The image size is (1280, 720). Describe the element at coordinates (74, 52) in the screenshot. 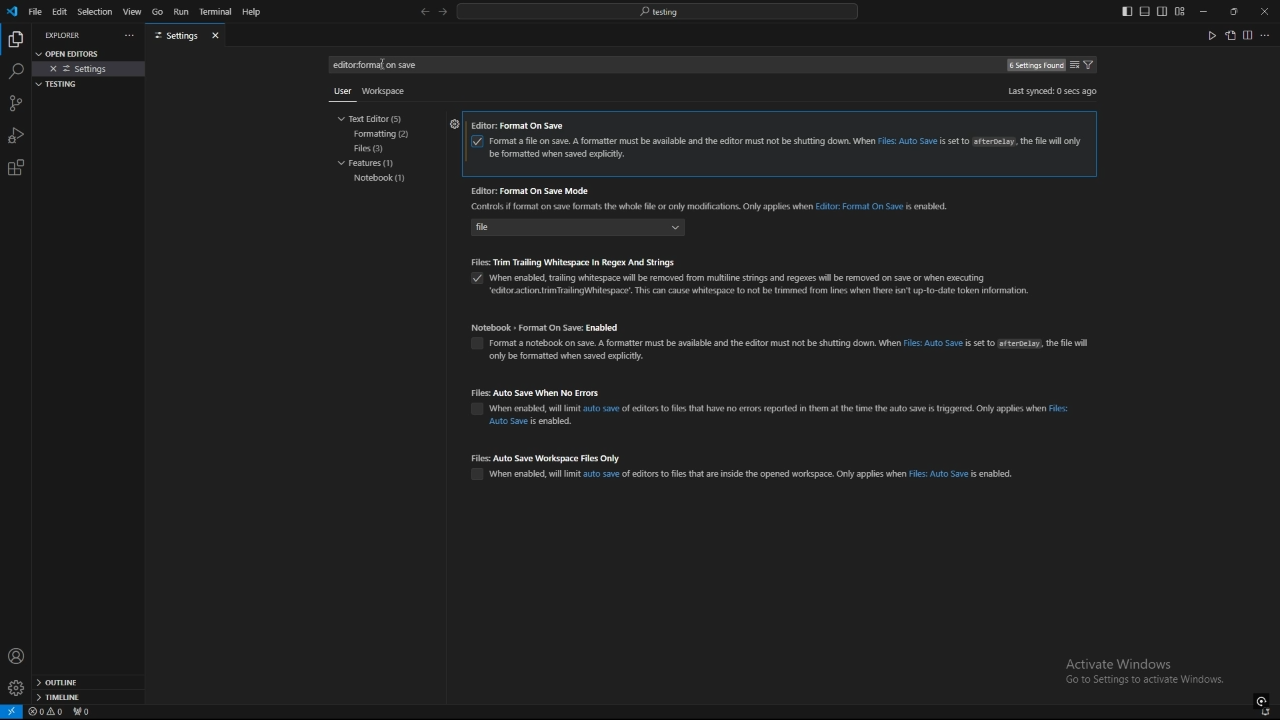

I see `open settings` at that location.